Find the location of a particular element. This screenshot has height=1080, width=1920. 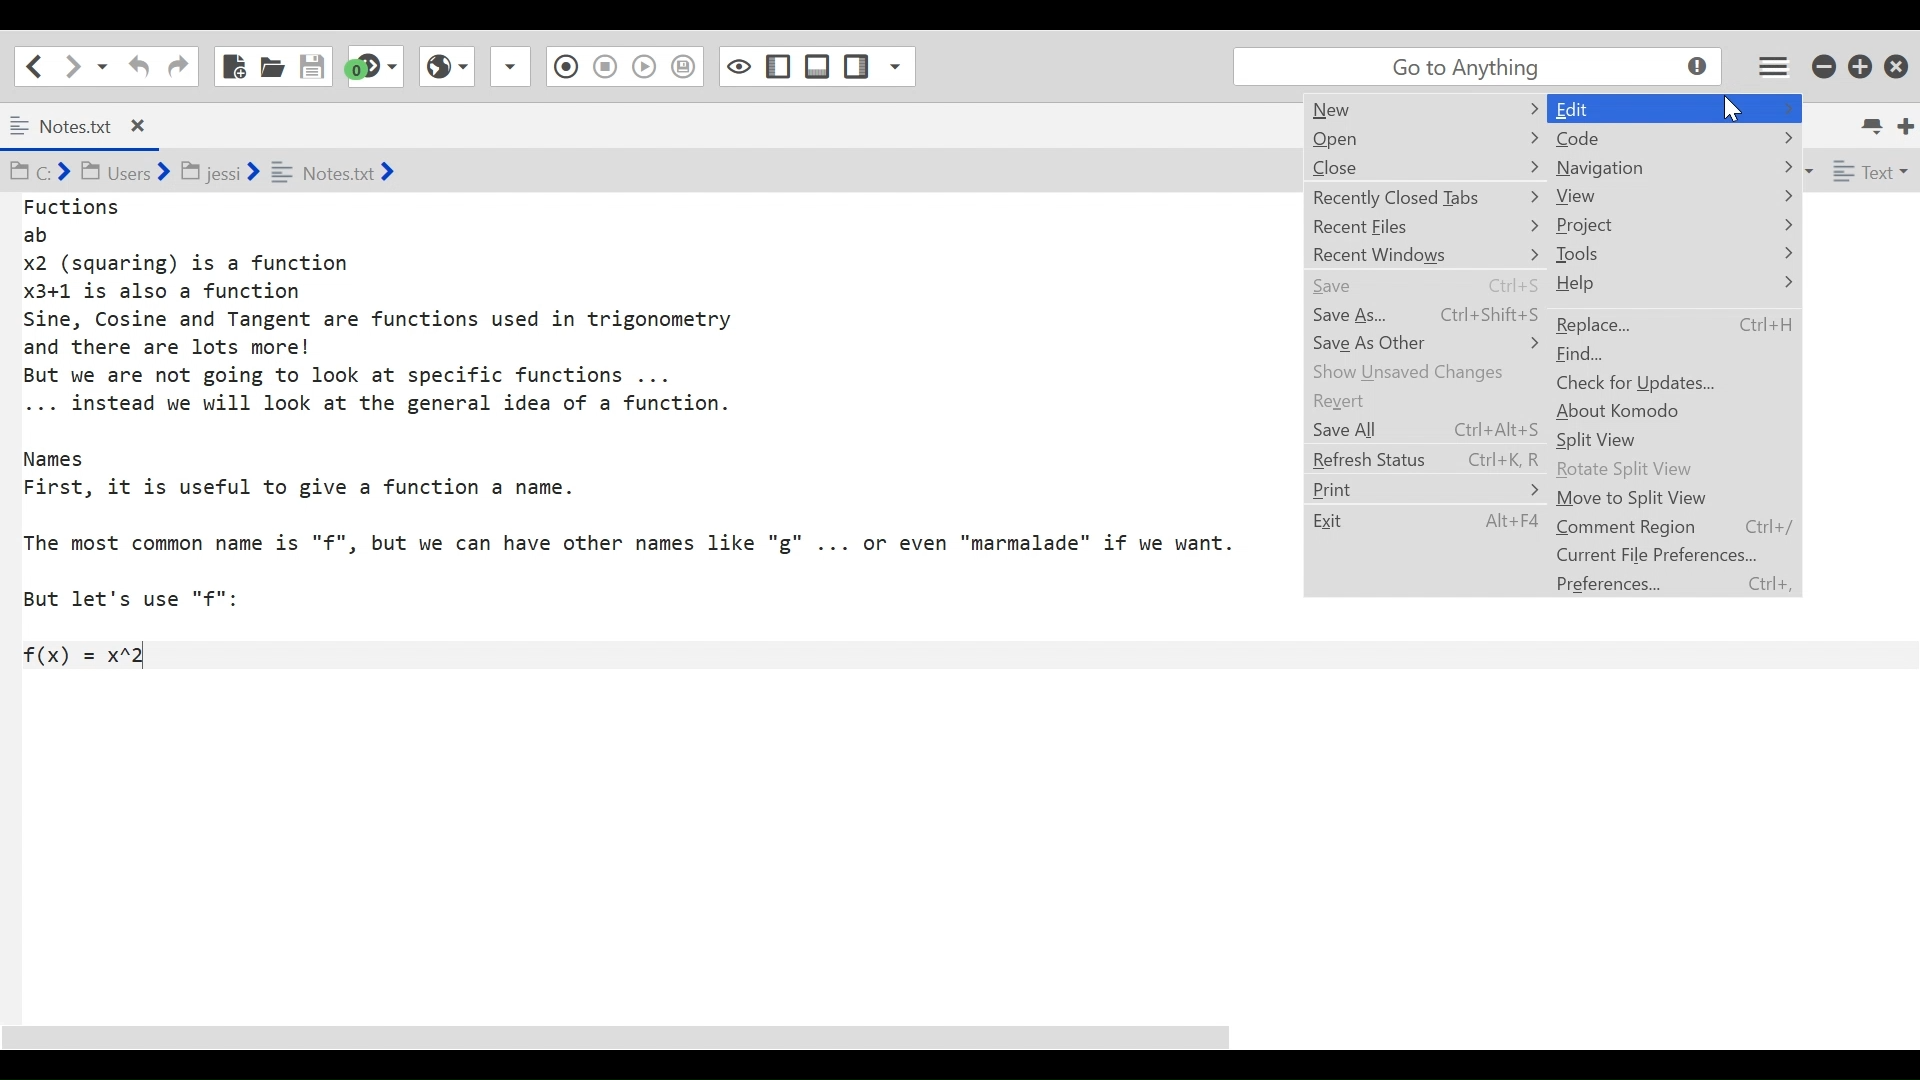

Open File is located at coordinates (272, 66).